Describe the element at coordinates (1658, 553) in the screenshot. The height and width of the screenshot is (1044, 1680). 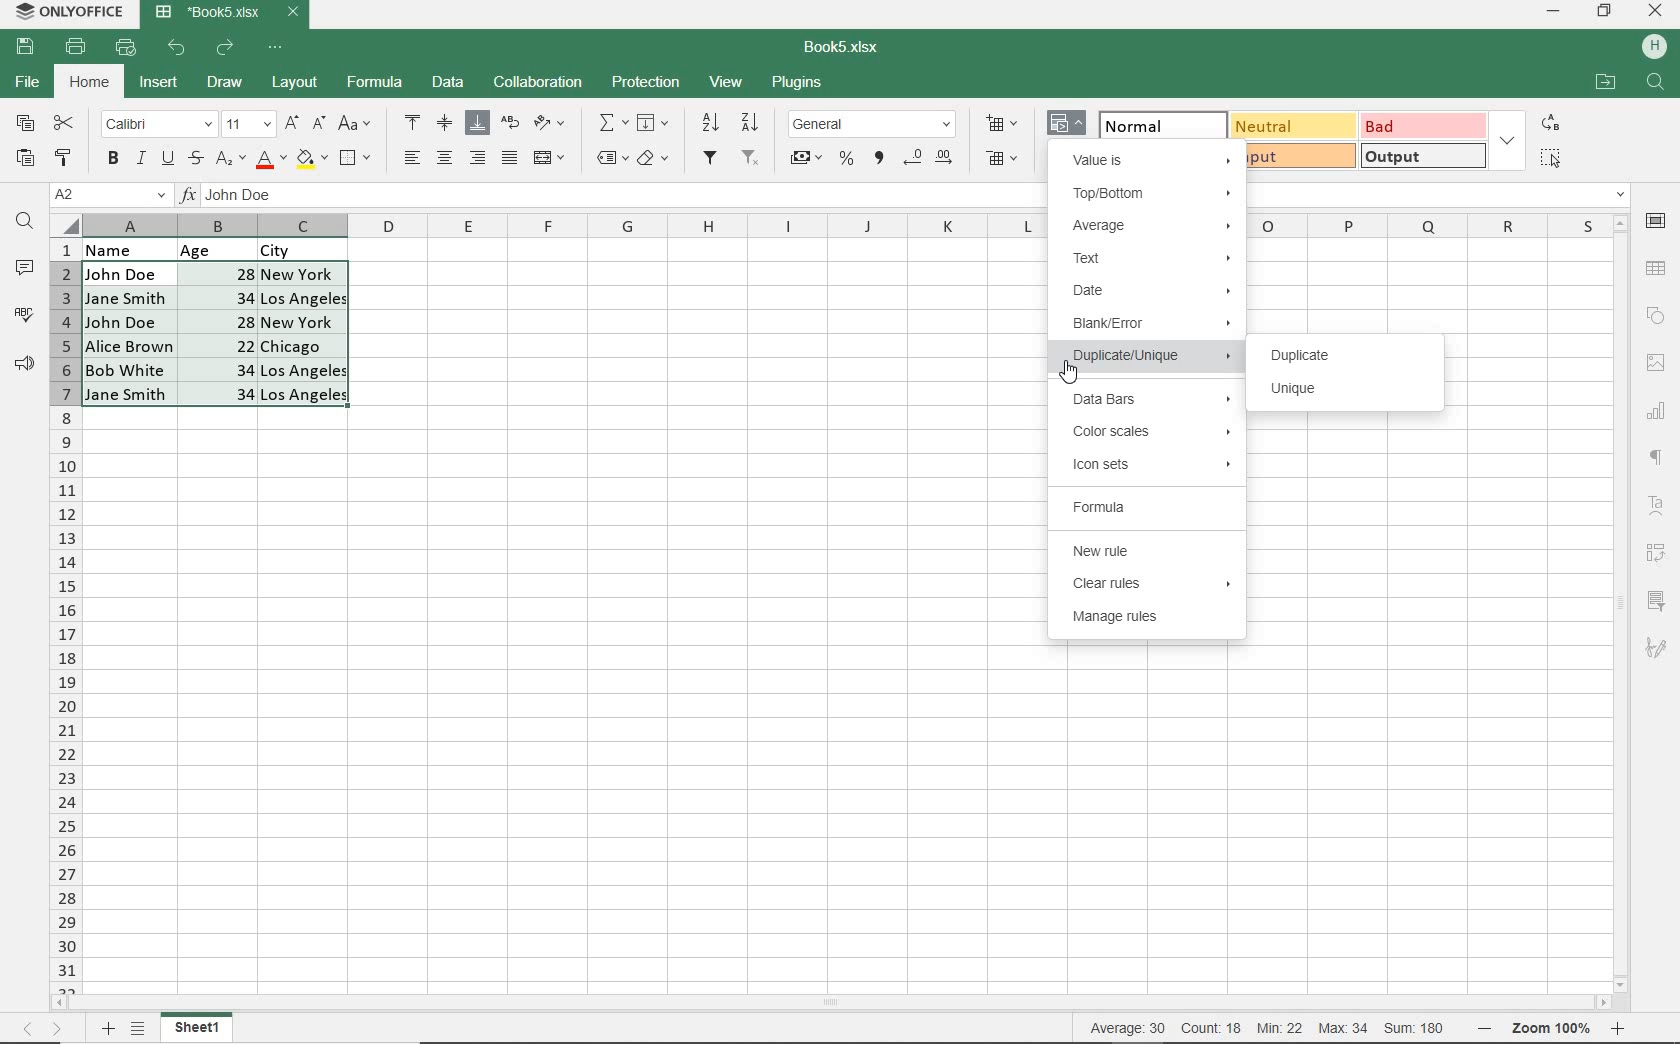
I see `PIVOT TABLE` at that location.